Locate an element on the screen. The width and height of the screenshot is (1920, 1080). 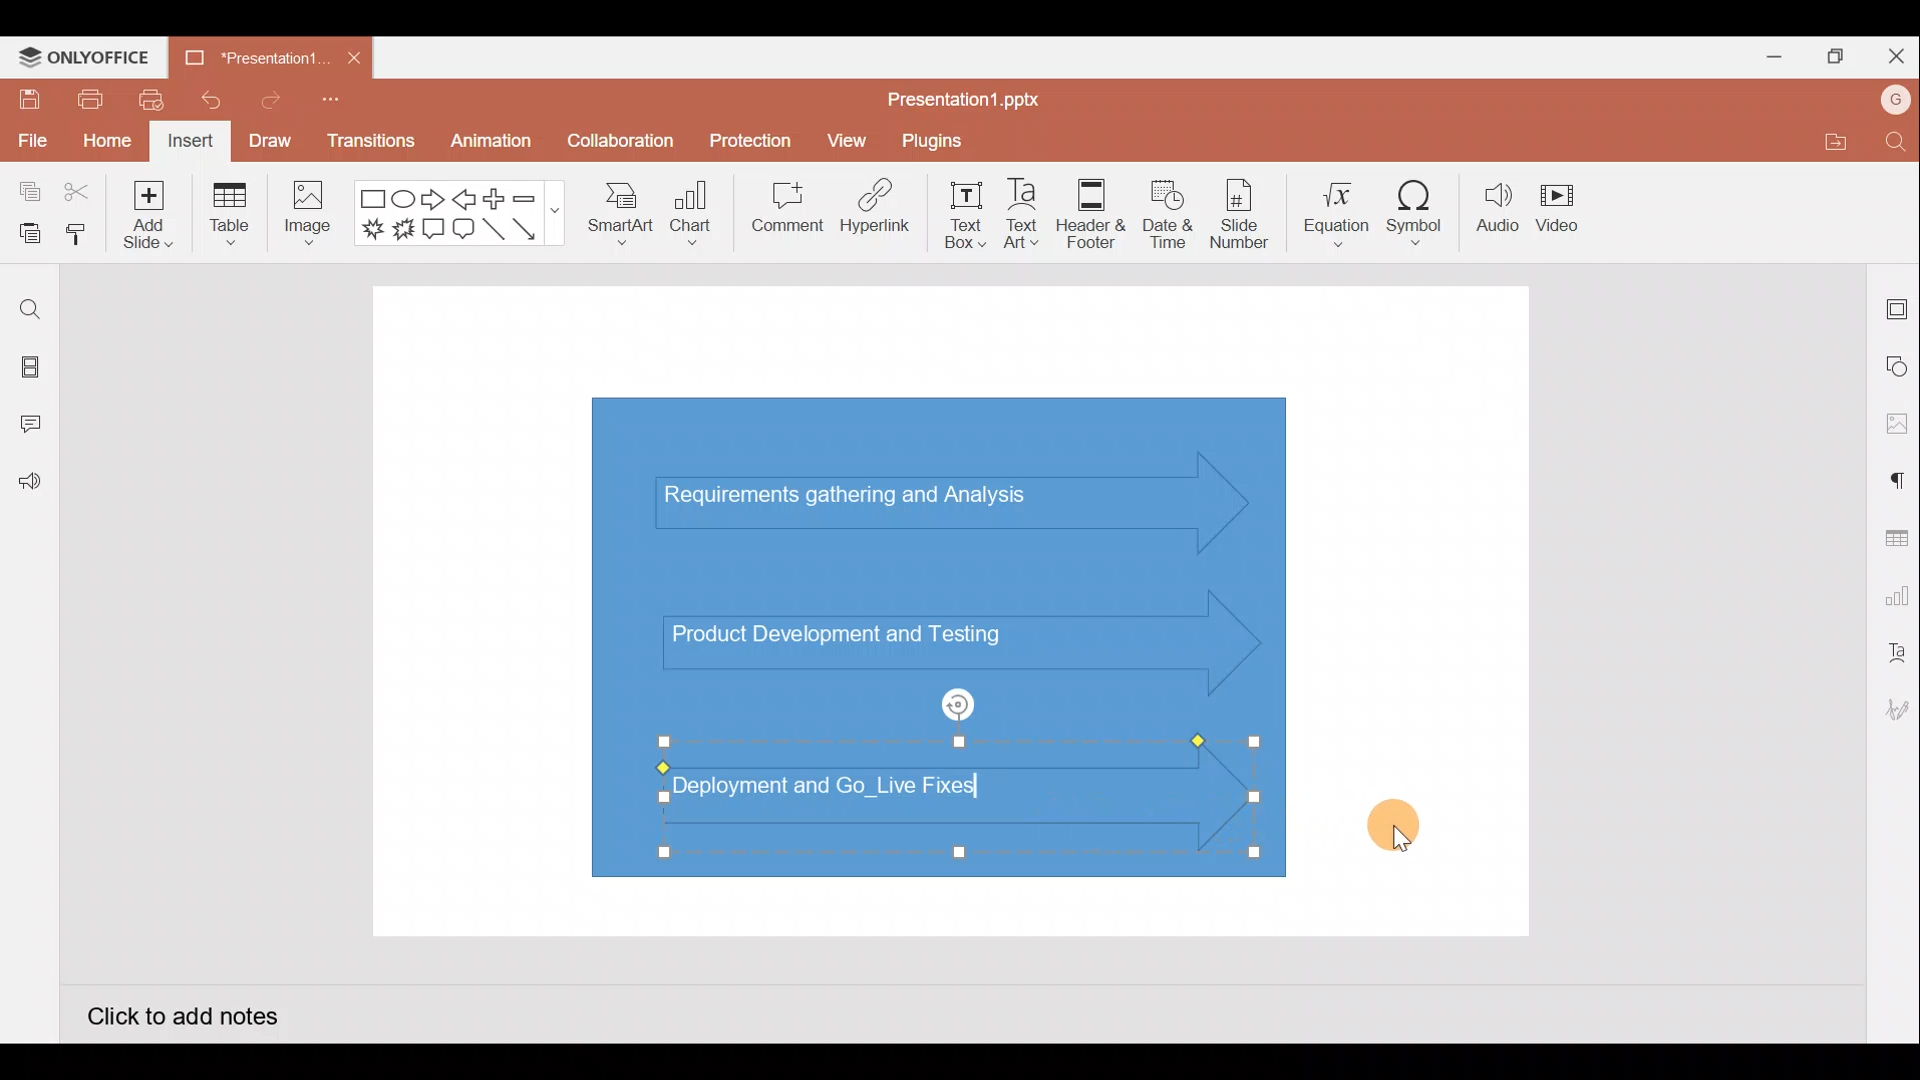
Video is located at coordinates (1560, 204).